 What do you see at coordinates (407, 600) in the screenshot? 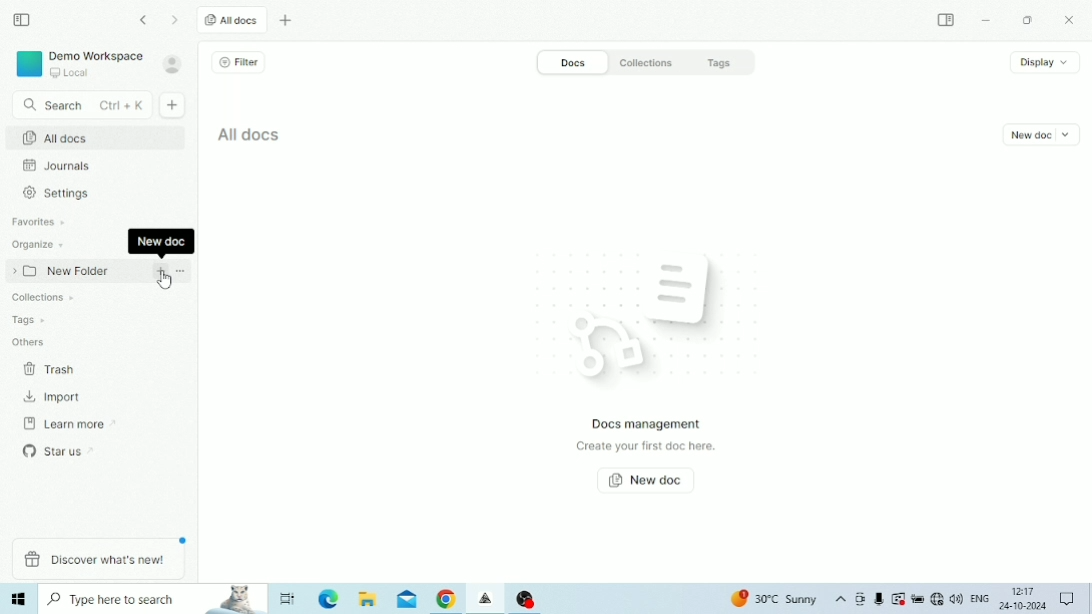
I see `Mail` at bounding box center [407, 600].